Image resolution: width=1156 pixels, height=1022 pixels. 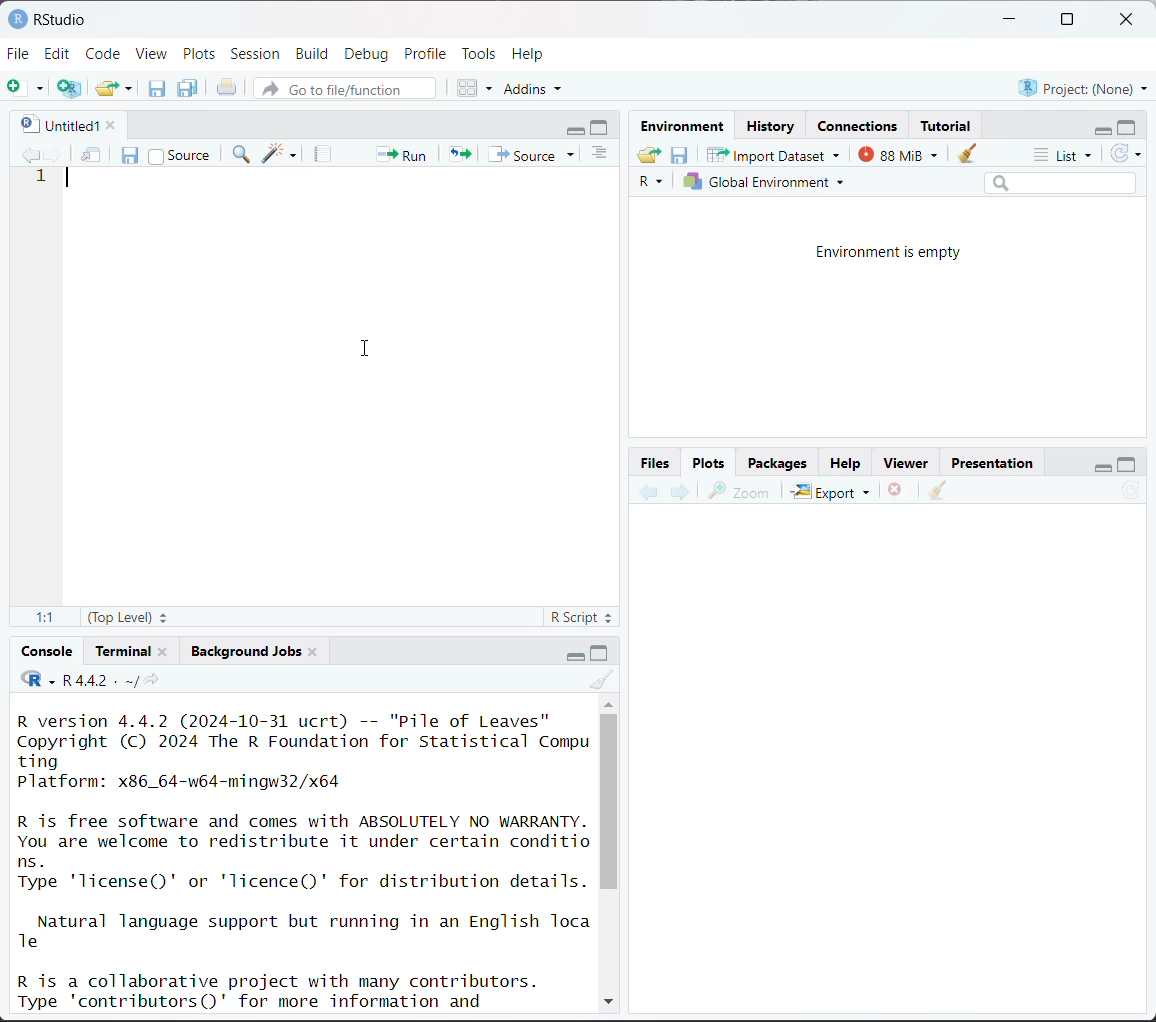 What do you see at coordinates (969, 150) in the screenshot?
I see `clear objects from workspace` at bounding box center [969, 150].